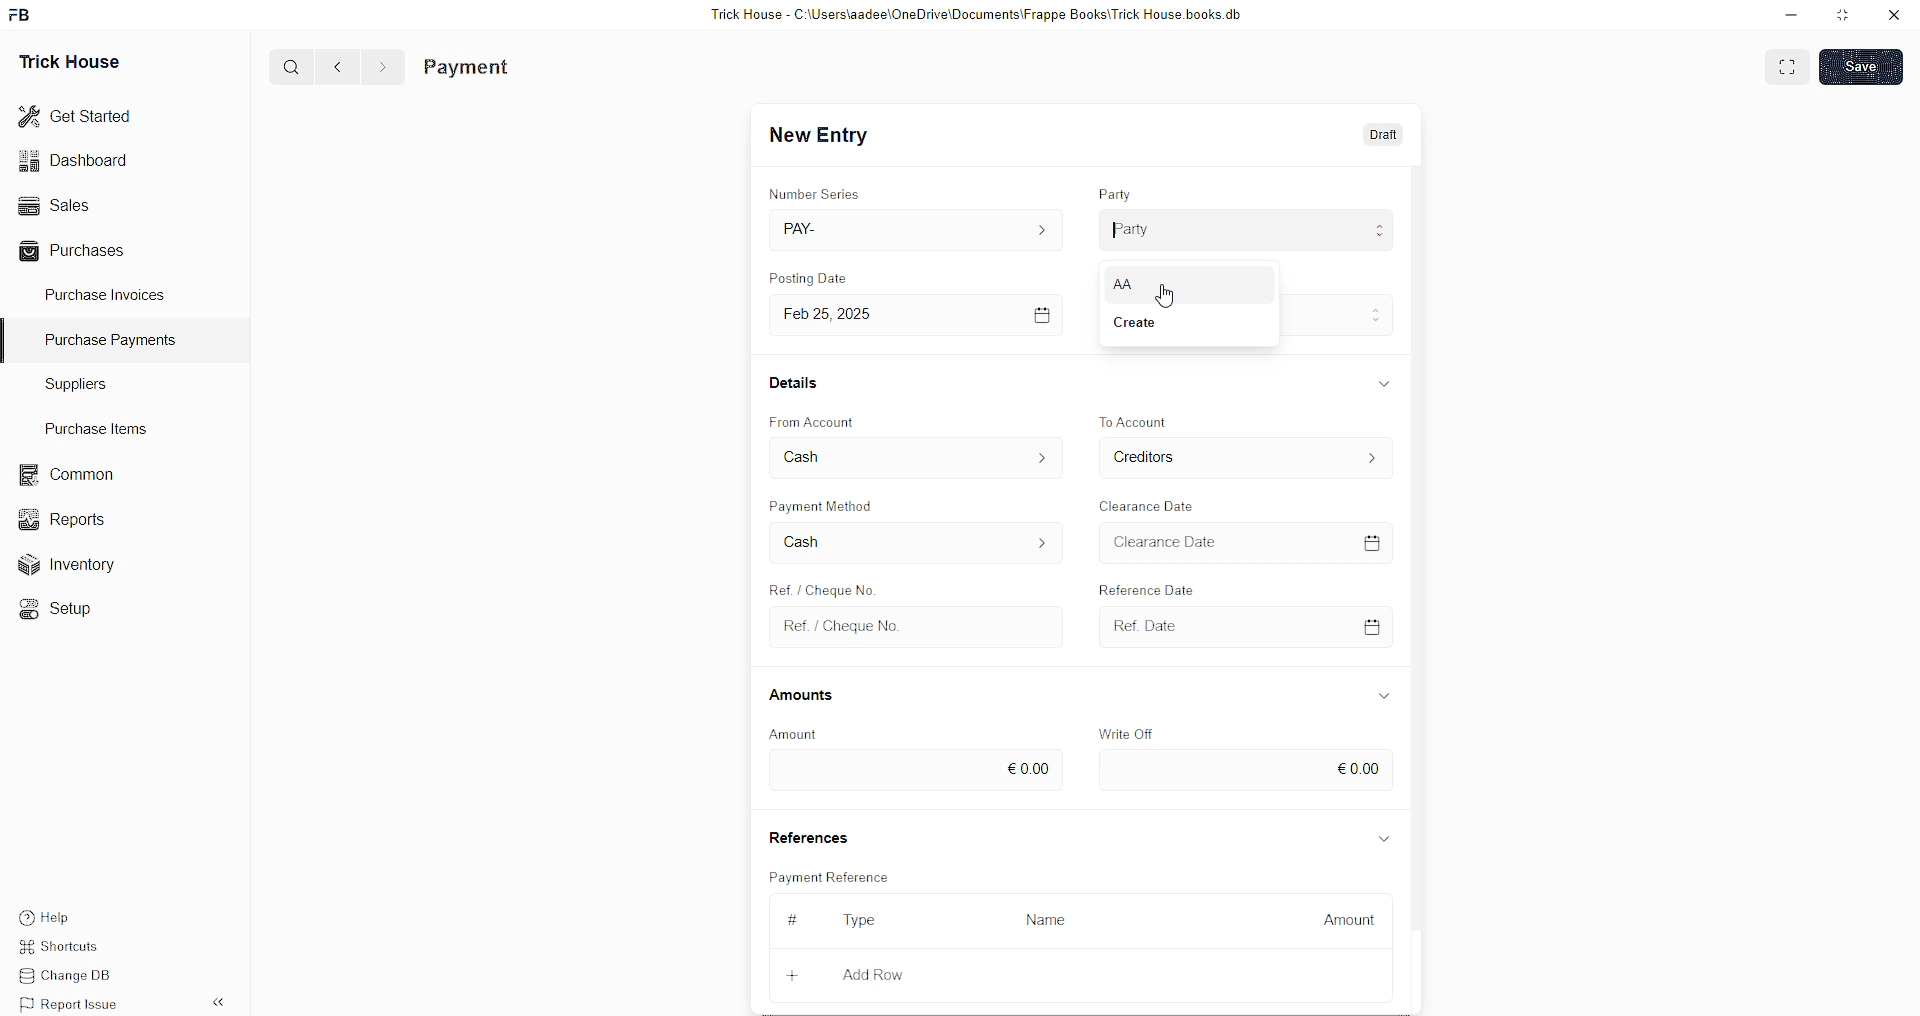 The width and height of the screenshot is (1920, 1016). Describe the element at coordinates (810, 696) in the screenshot. I see `Amounts` at that location.